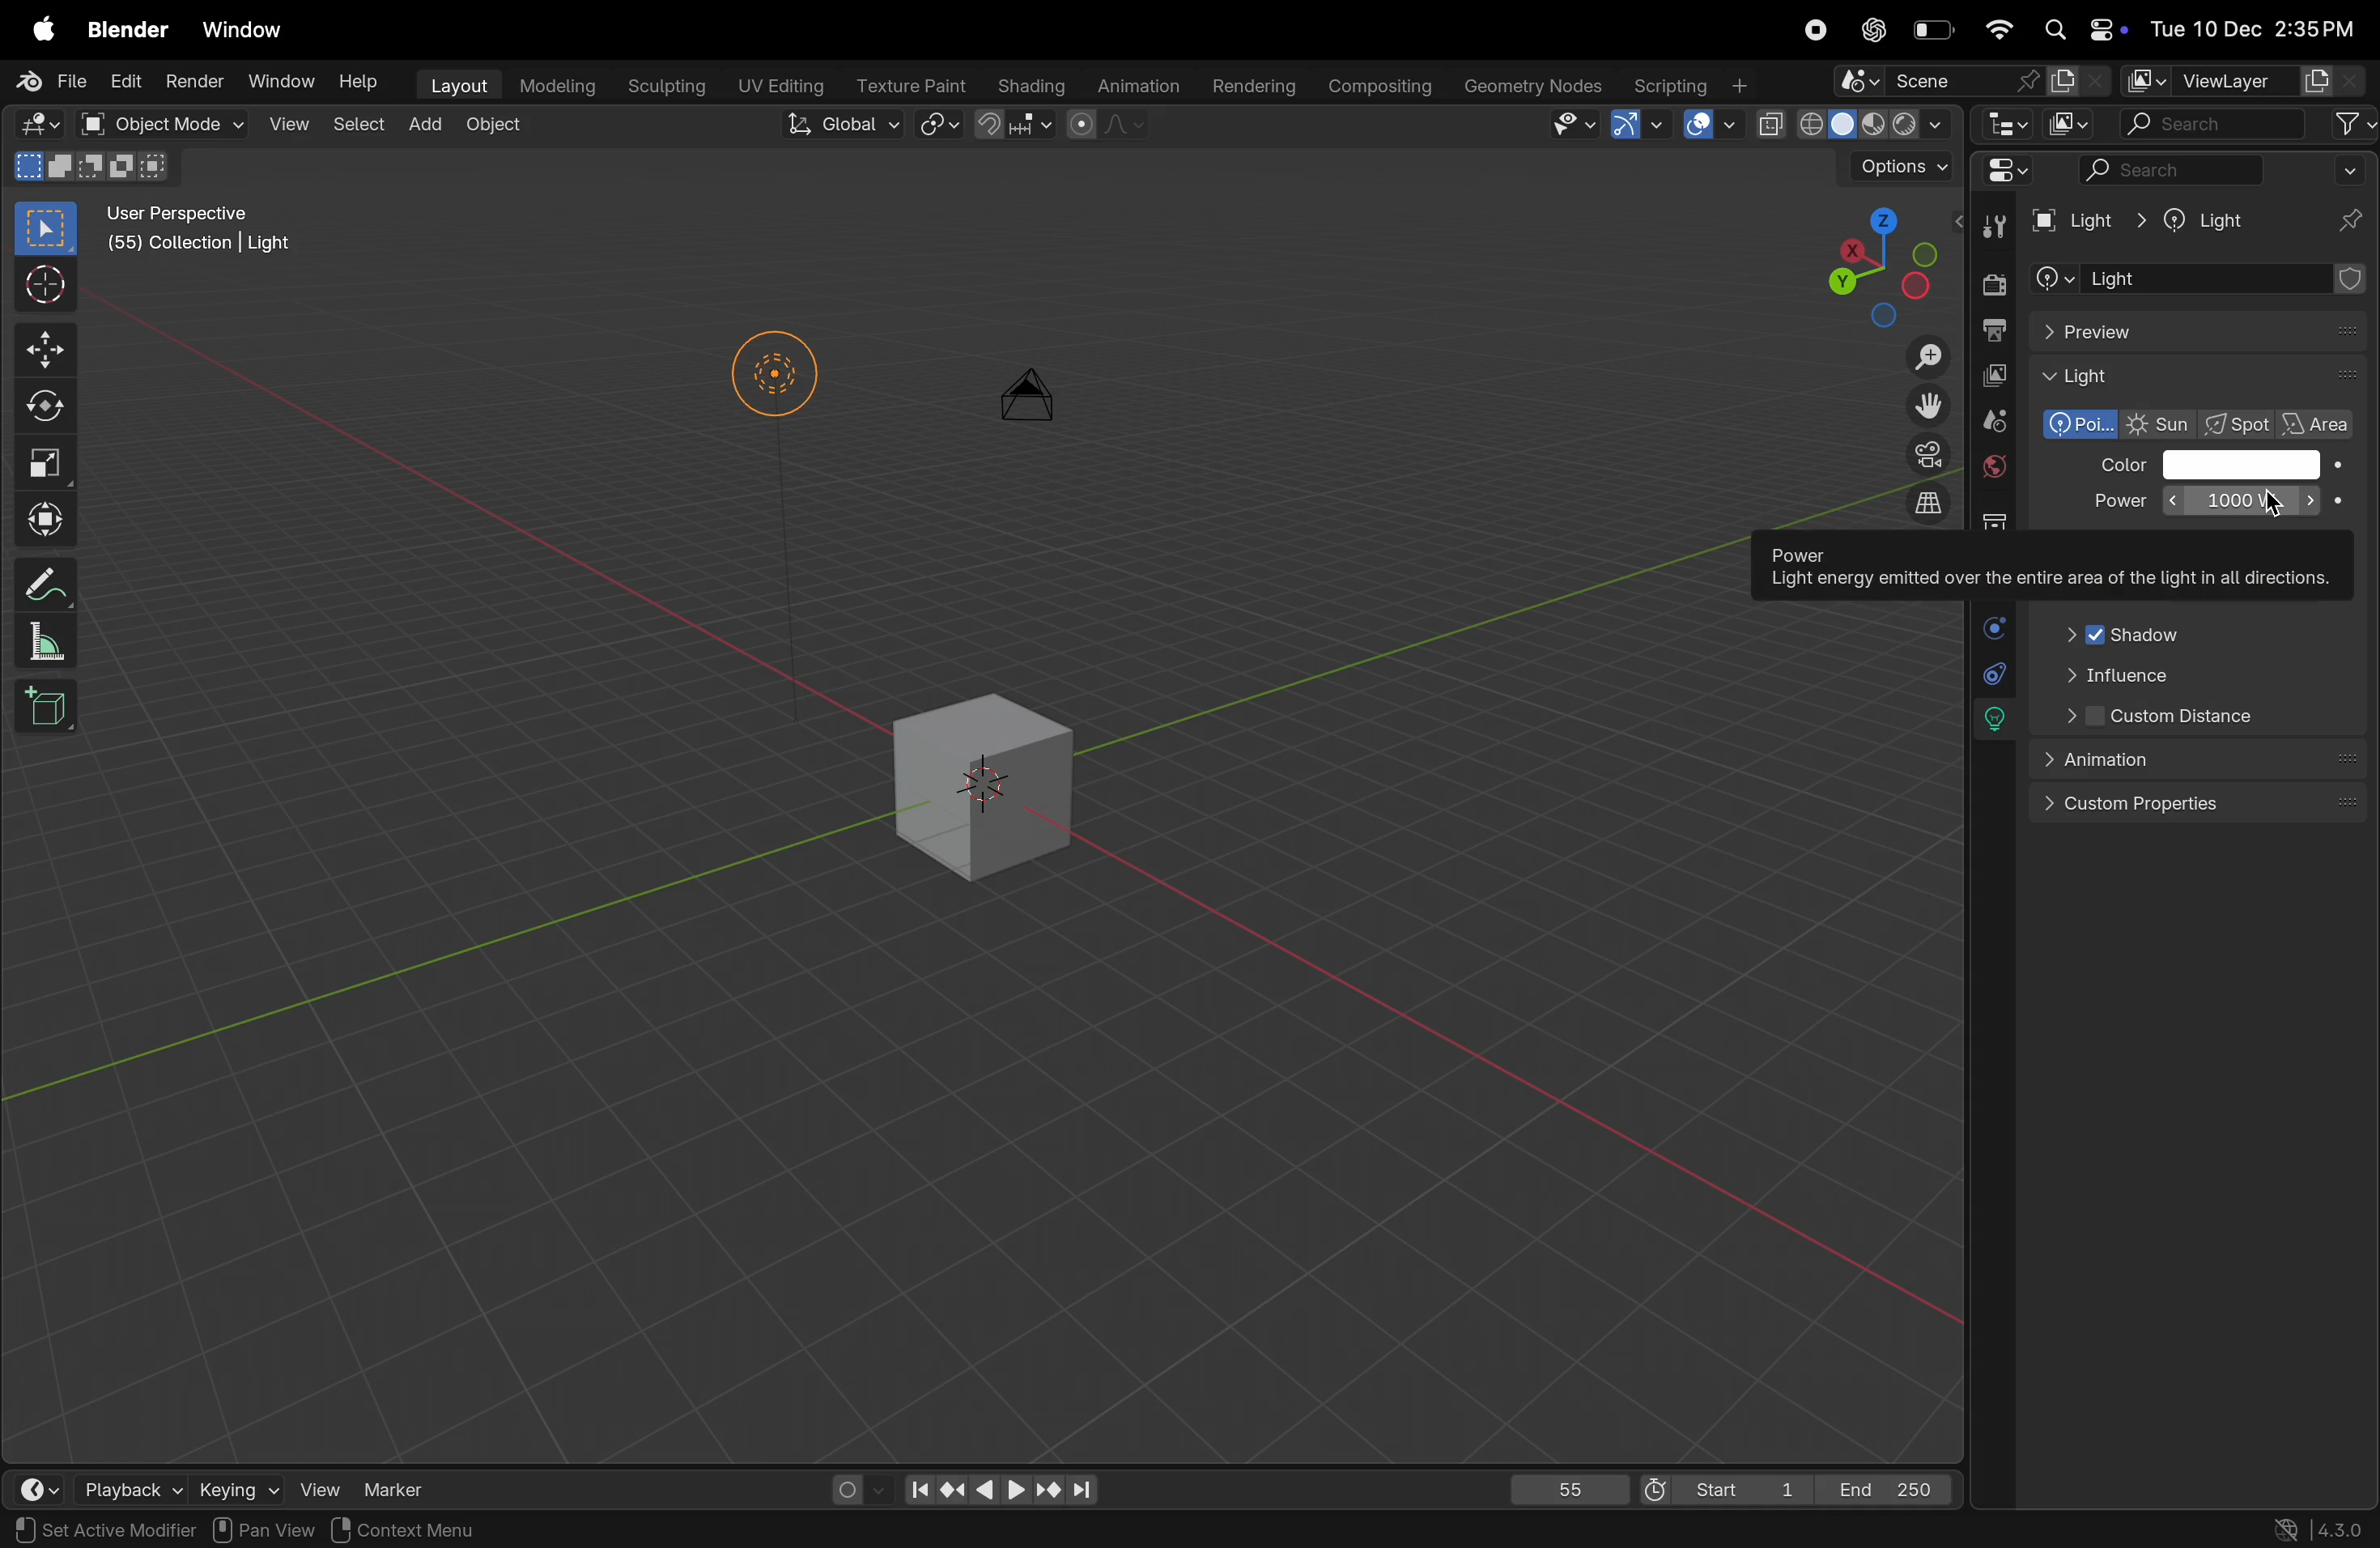 This screenshot has height=1548, width=2380. Describe the element at coordinates (396, 1487) in the screenshot. I see `marker` at that location.